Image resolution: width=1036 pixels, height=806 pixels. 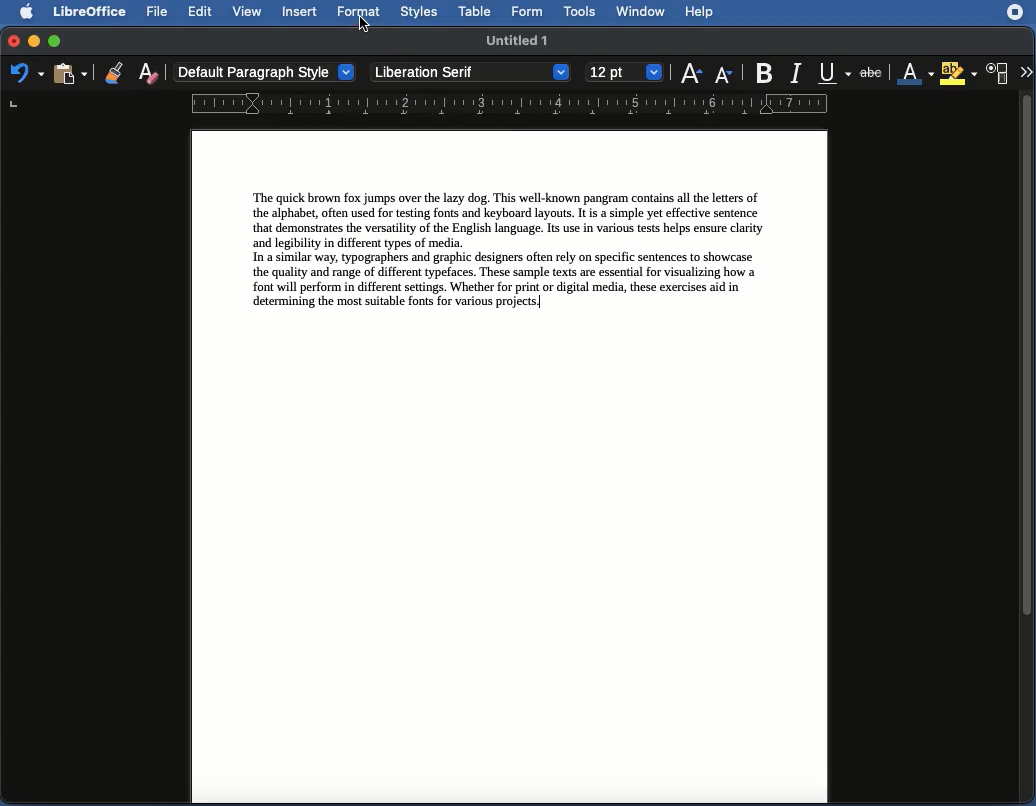 What do you see at coordinates (581, 12) in the screenshot?
I see `Tools` at bounding box center [581, 12].